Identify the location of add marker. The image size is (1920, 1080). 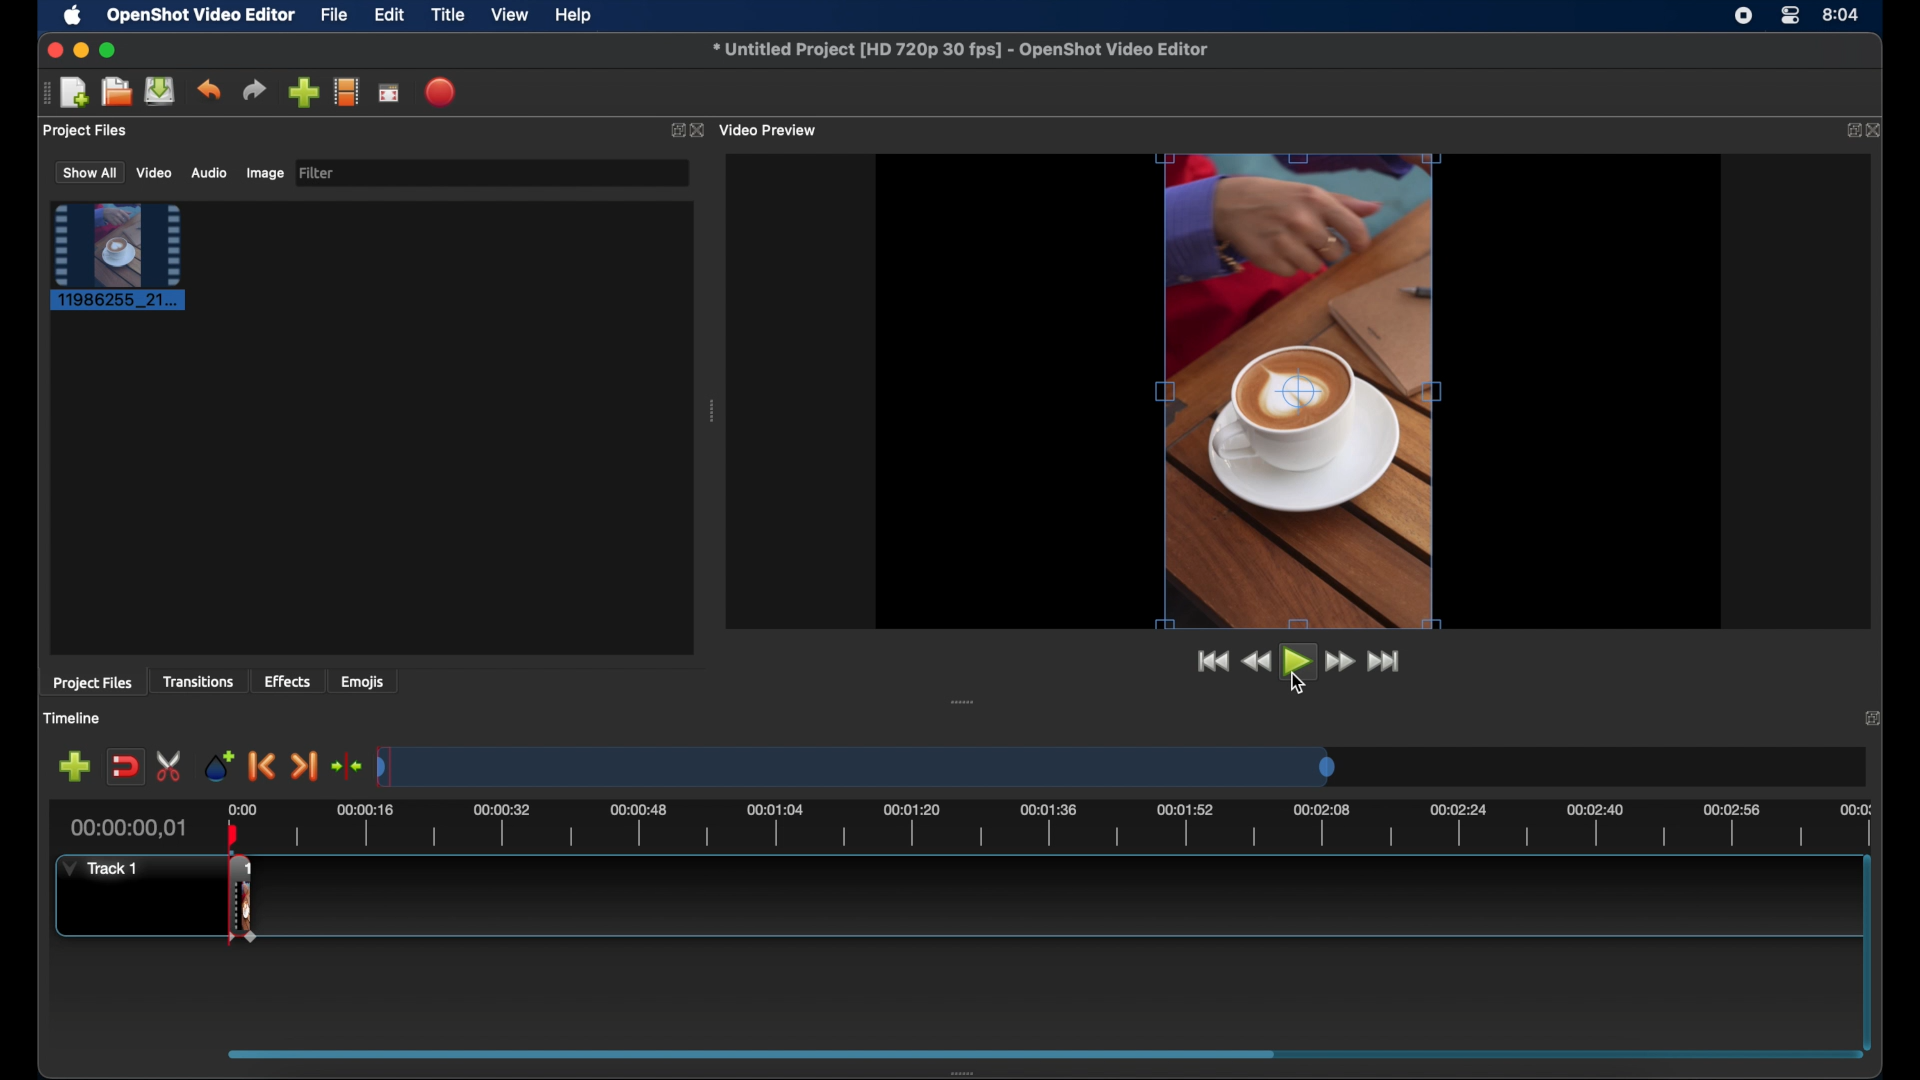
(220, 766).